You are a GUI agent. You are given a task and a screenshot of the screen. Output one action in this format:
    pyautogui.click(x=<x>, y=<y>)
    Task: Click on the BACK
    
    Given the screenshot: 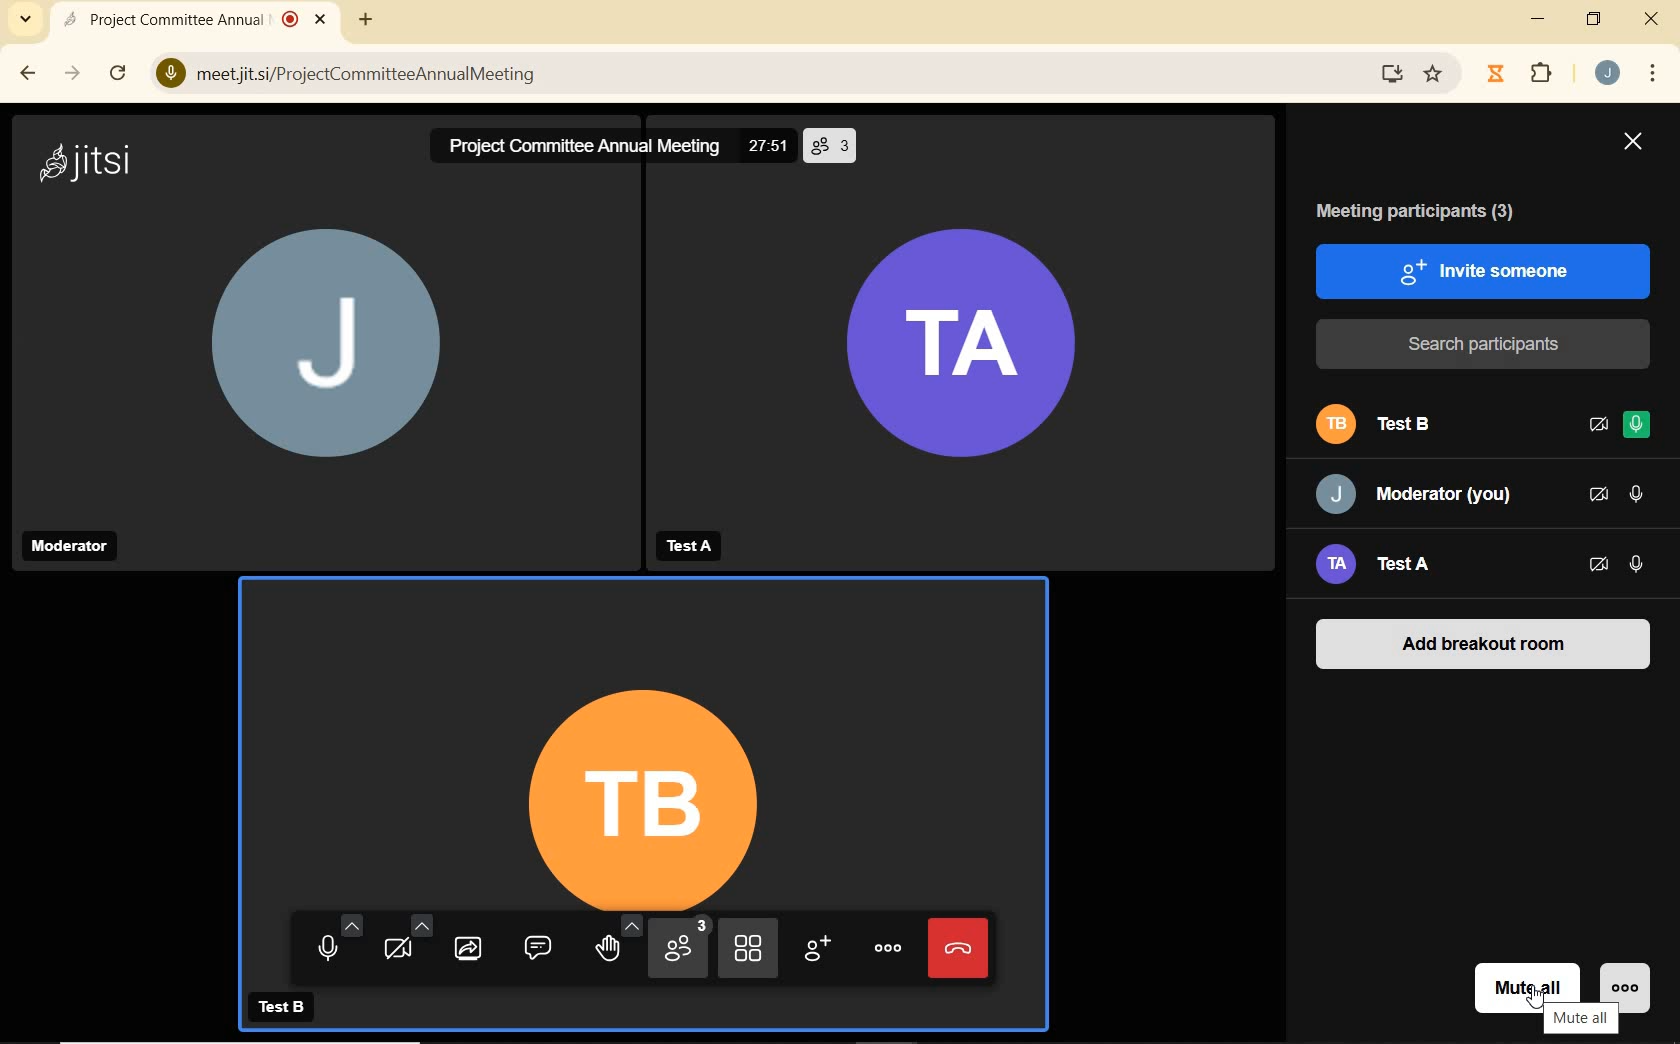 What is the action you would take?
    pyautogui.click(x=29, y=74)
    